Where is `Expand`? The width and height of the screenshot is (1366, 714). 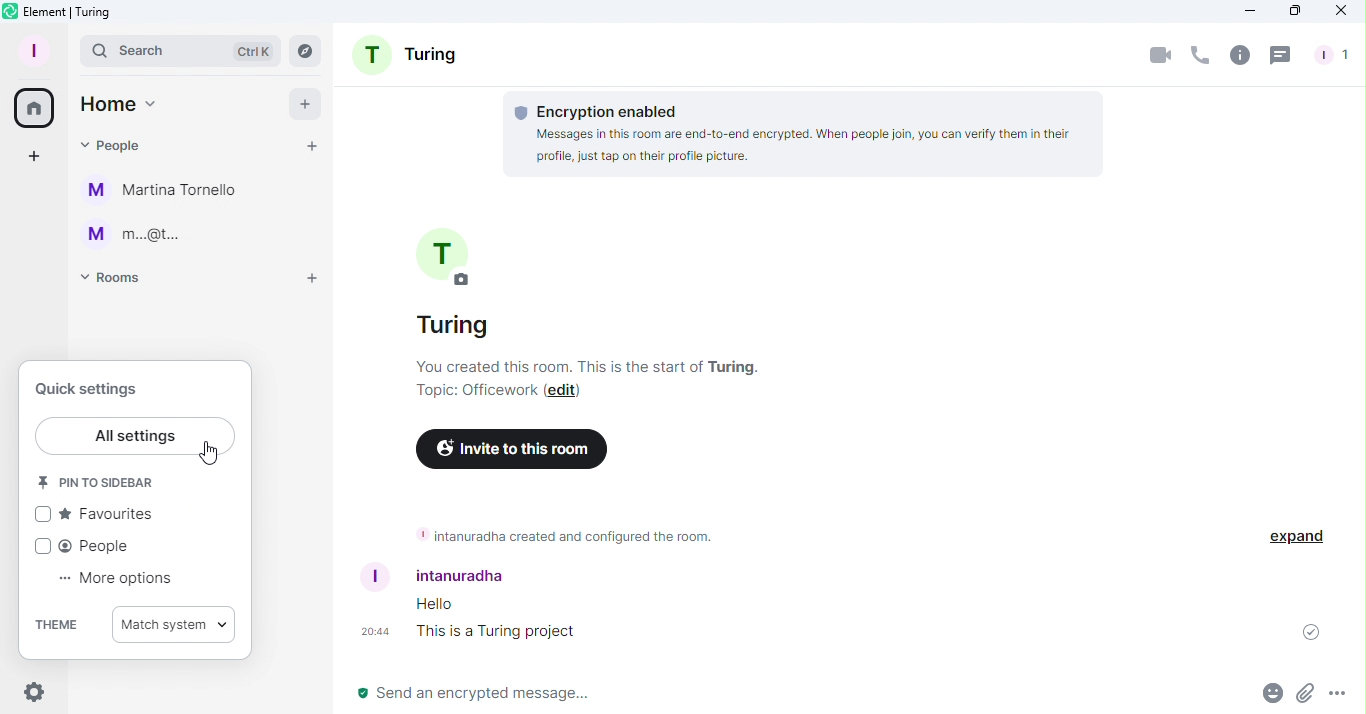
Expand is located at coordinates (1298, 537).